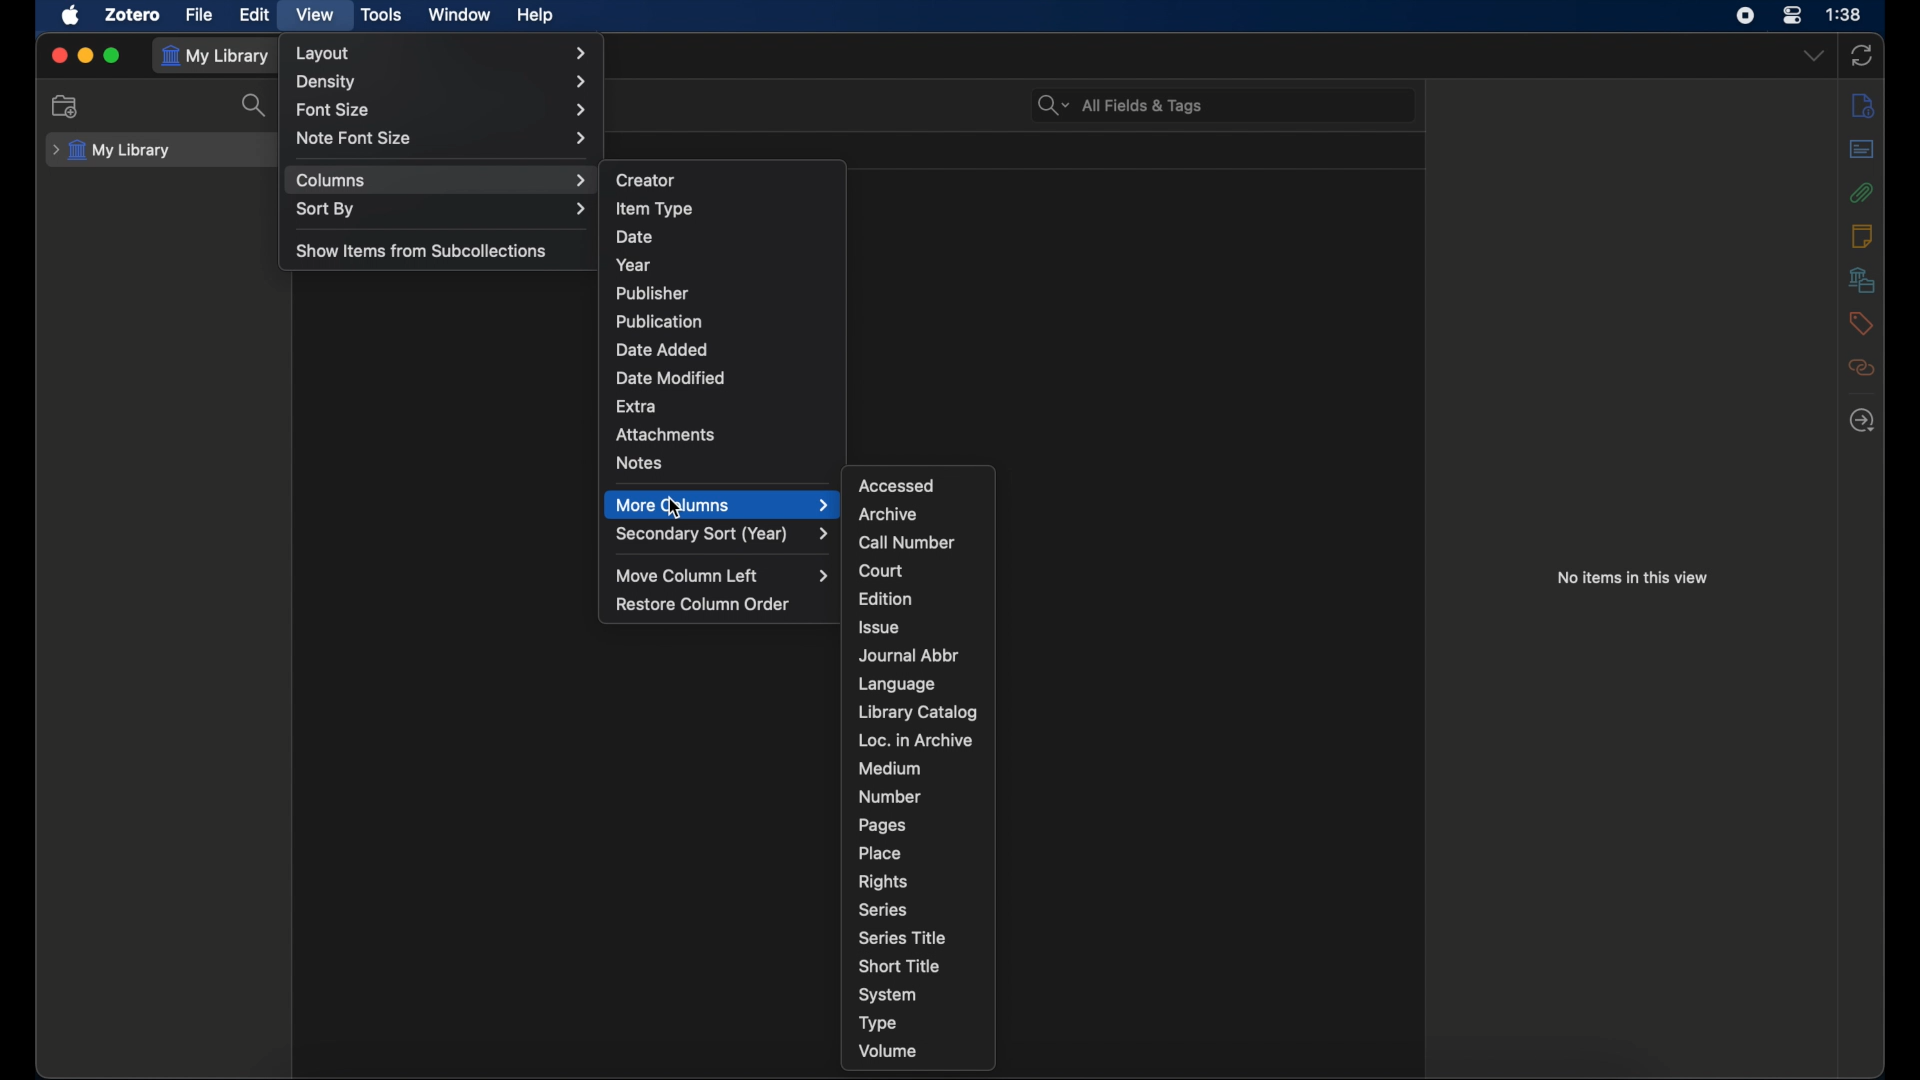 The image size is (1920, 1080). Describe the element at coordinates (654, 292) in the screenshot. I see `publisher` at that location.